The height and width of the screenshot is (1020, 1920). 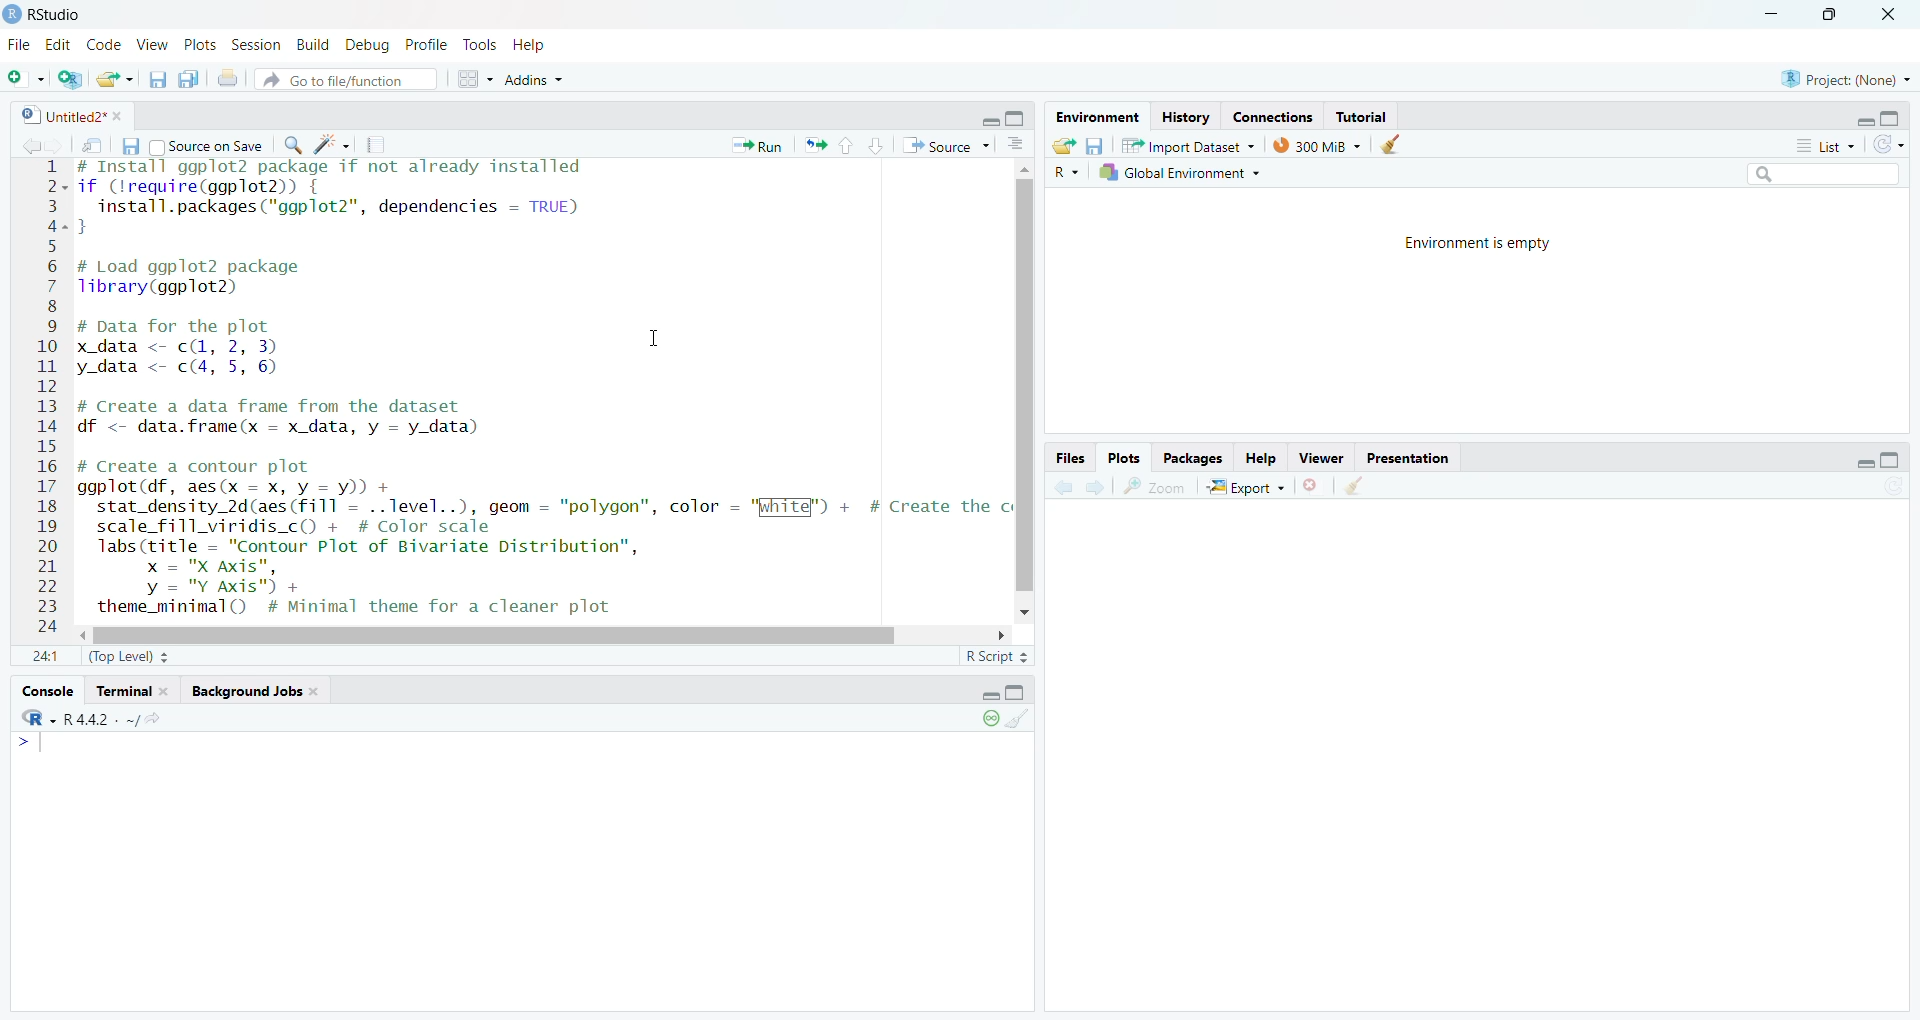 I want to click on  Global Environment , so click(x=1187, y=174).